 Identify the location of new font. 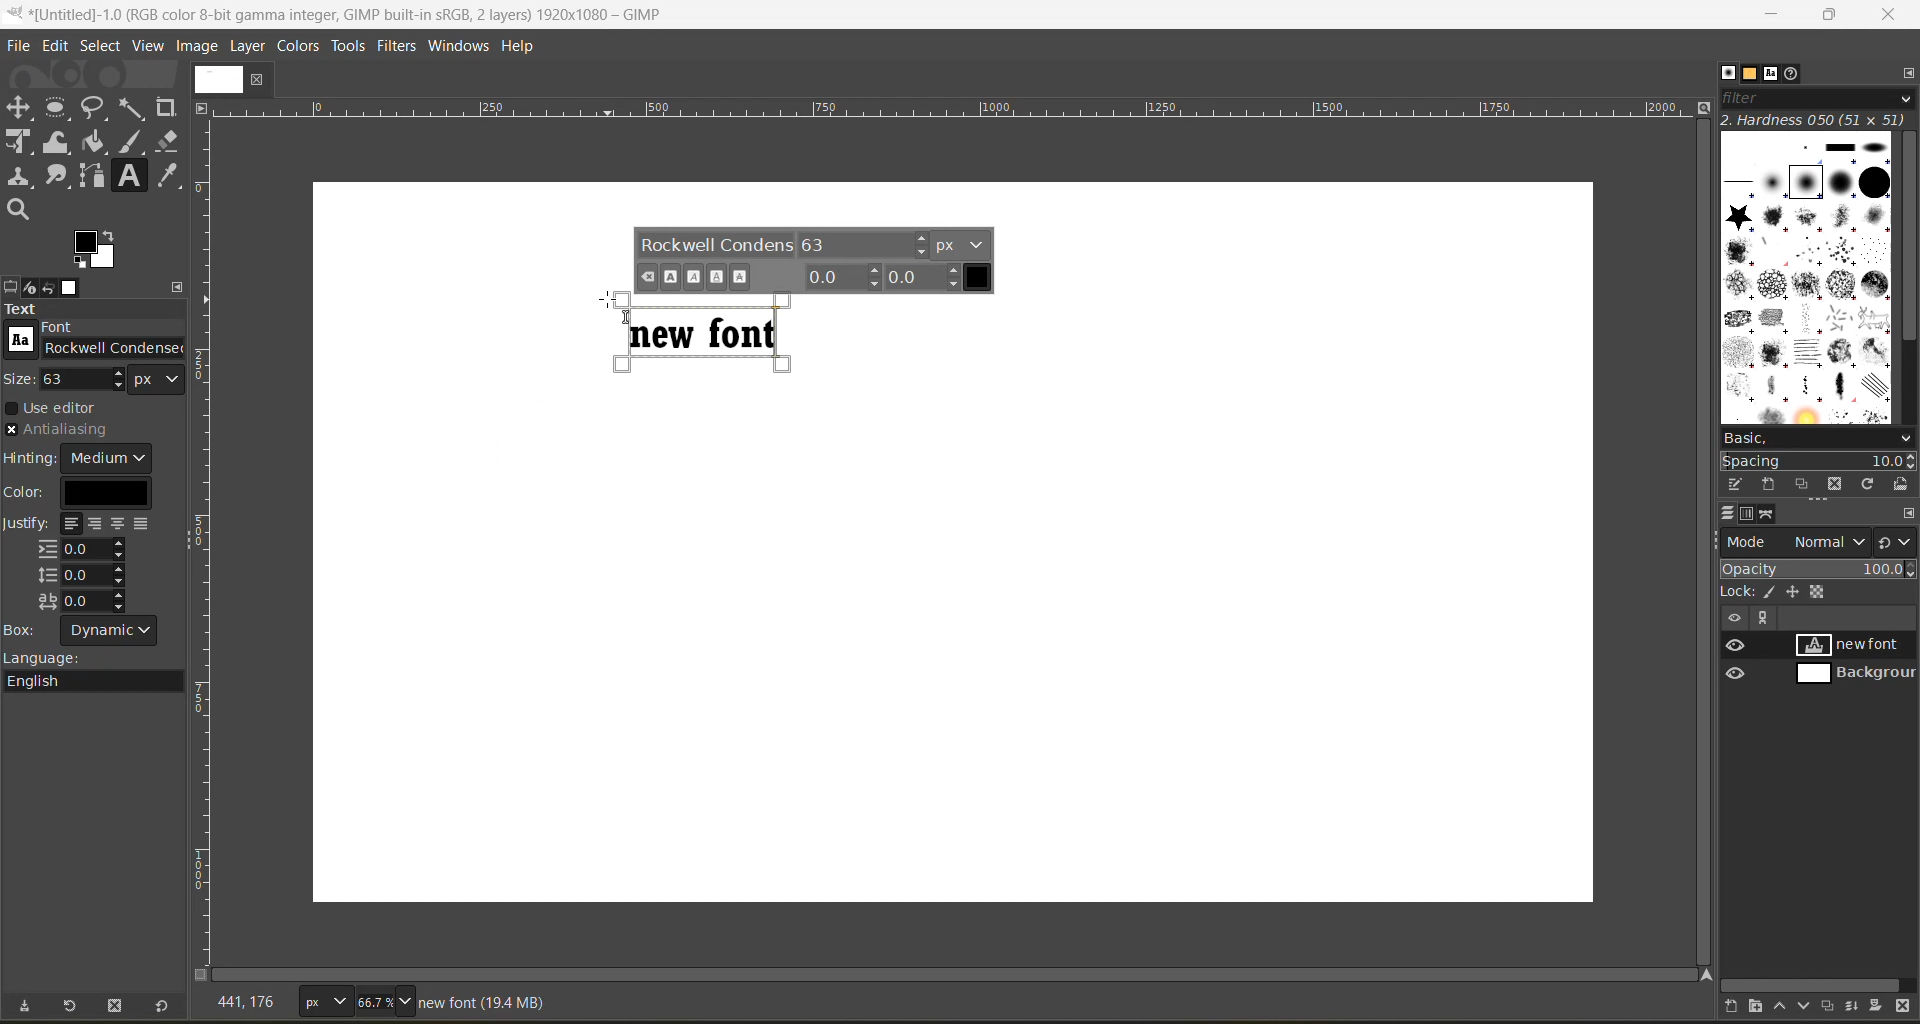
(1859, 647).